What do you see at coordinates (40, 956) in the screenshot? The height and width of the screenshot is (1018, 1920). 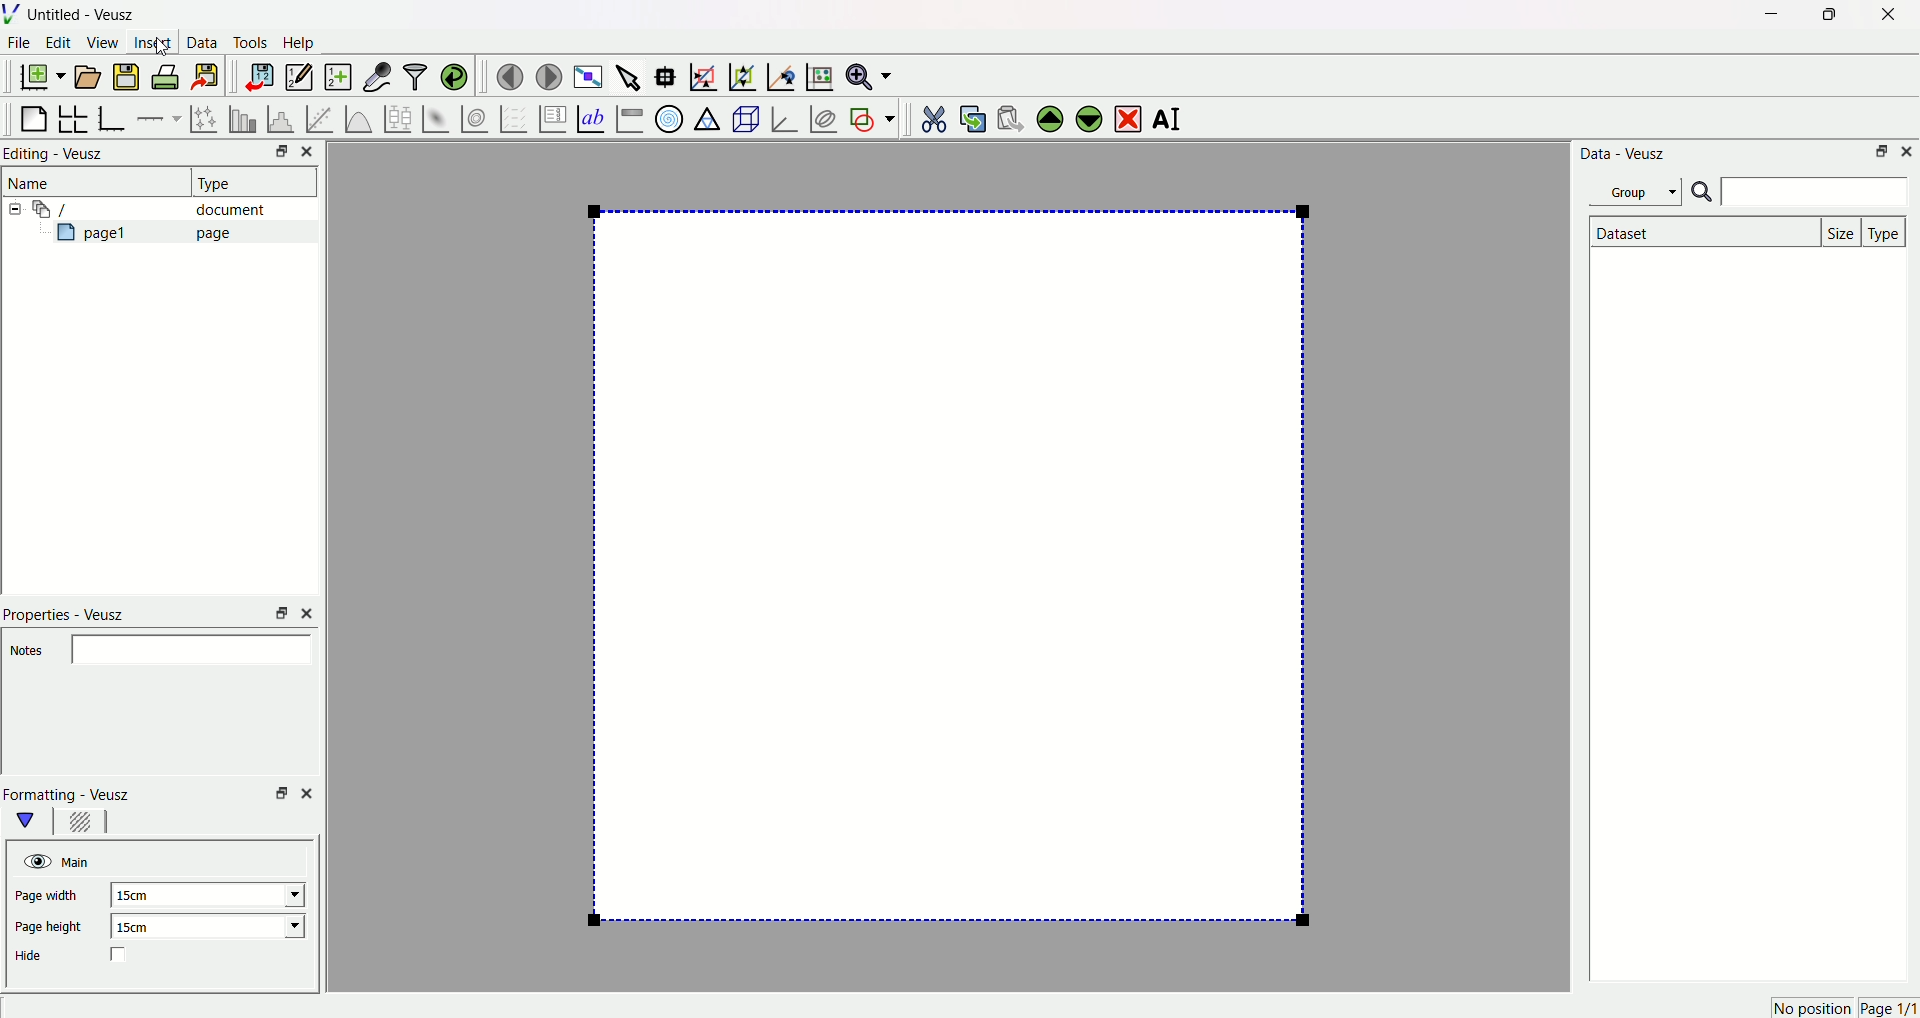 I see `Hide` at bounding box center [40, 956].